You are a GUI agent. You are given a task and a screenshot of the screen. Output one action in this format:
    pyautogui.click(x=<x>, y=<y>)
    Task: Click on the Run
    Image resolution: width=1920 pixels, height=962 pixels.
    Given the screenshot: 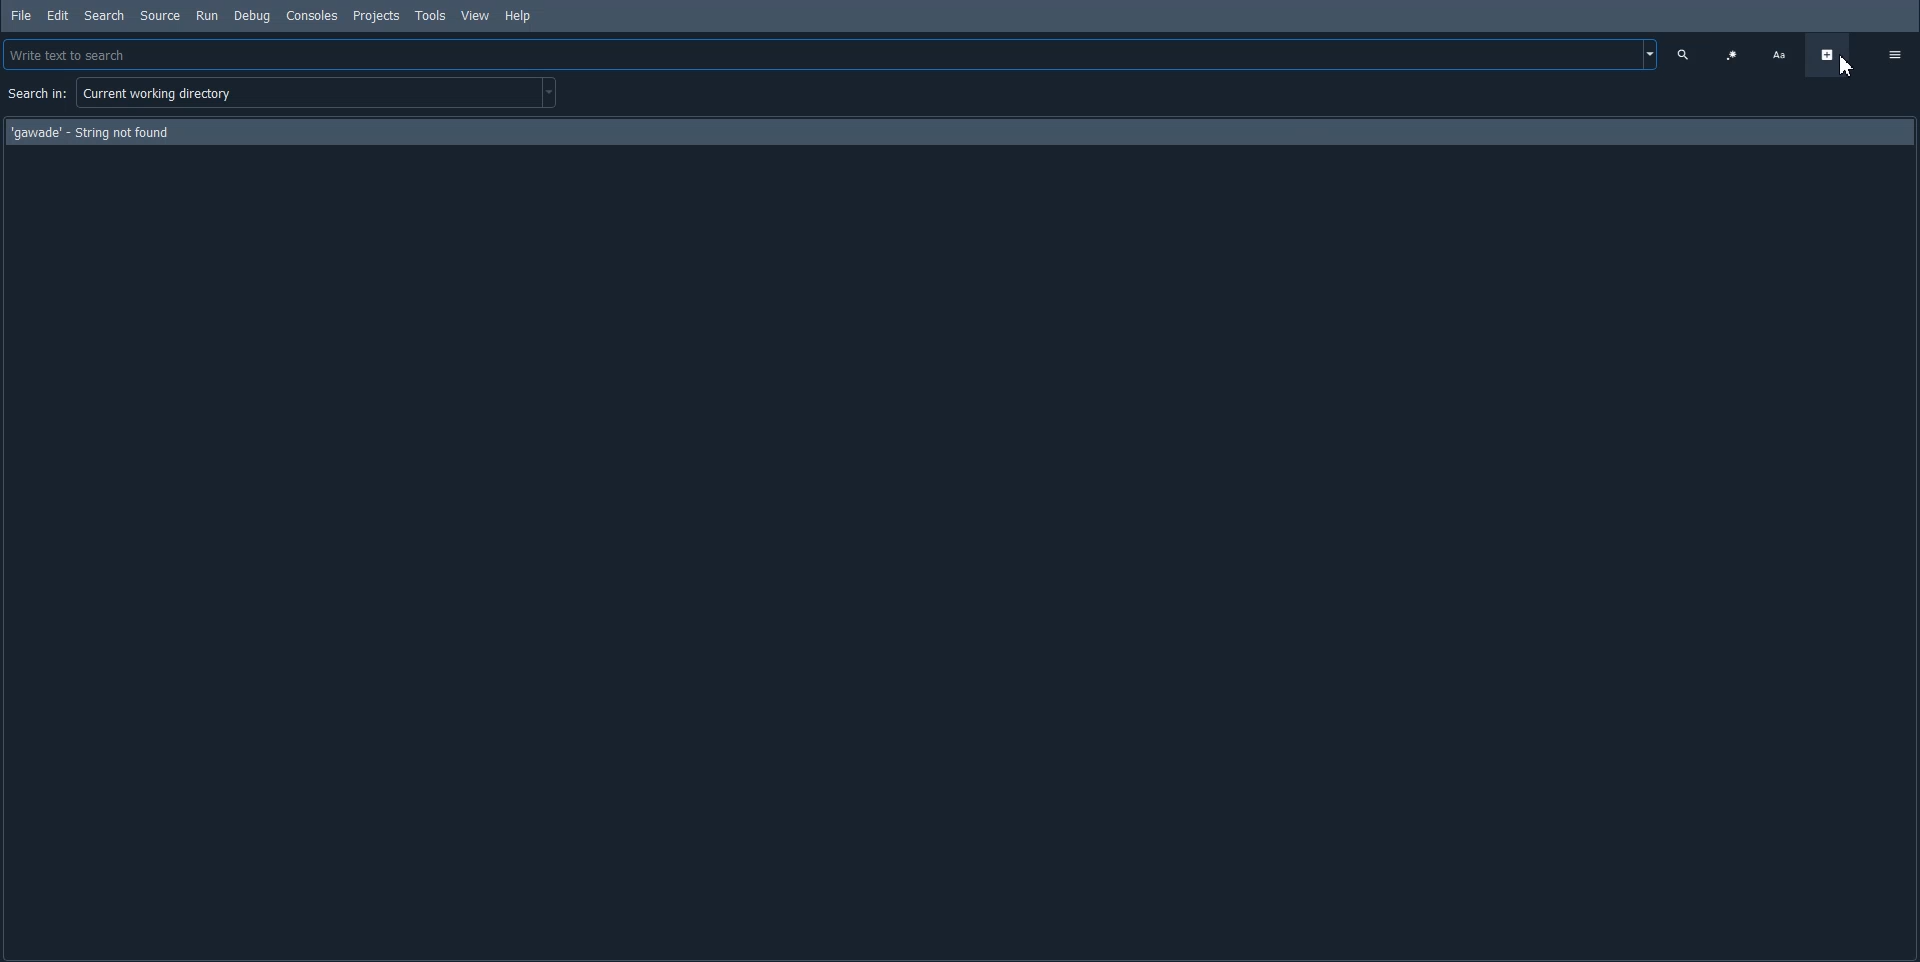 What is the action you would take?
    pyautogui.click(x=207, y=15)
    